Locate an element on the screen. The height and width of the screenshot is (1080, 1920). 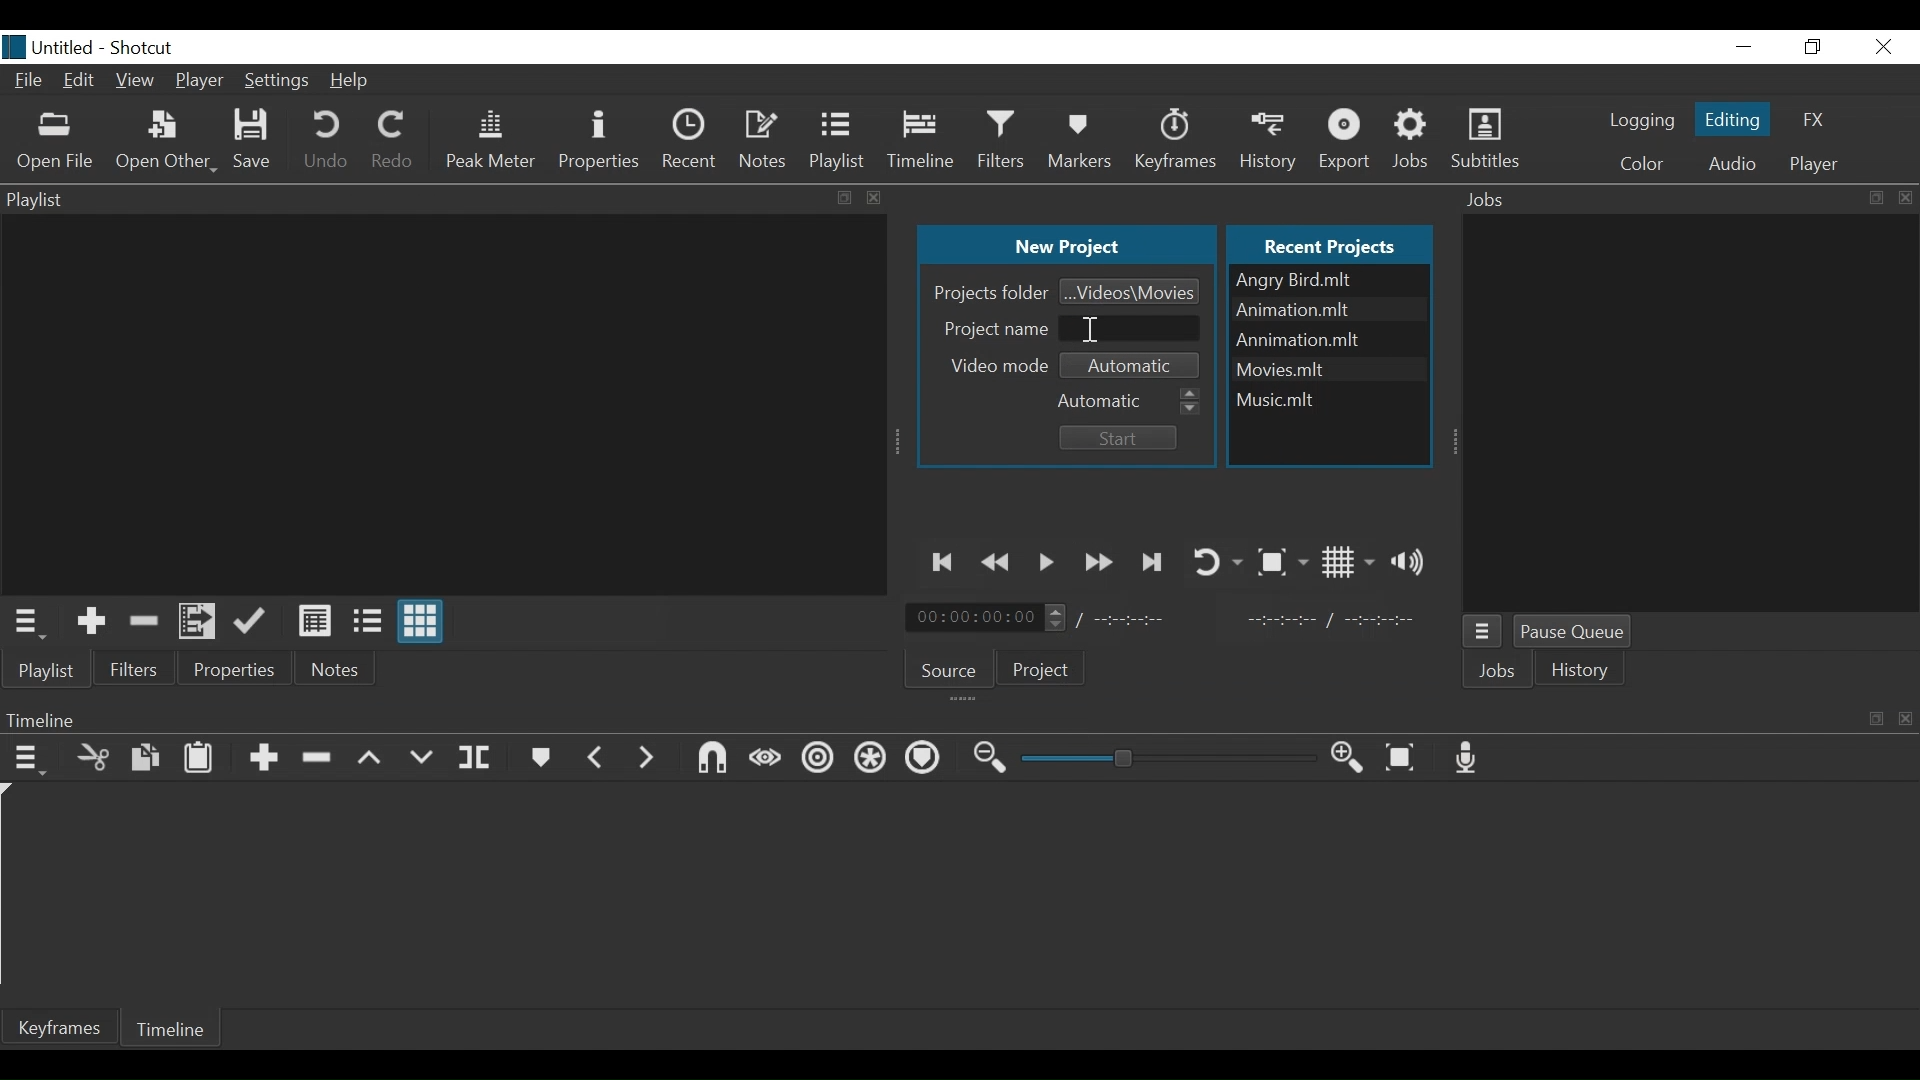
Toggle play or pause (space) is located at coordinates (1047, 563).